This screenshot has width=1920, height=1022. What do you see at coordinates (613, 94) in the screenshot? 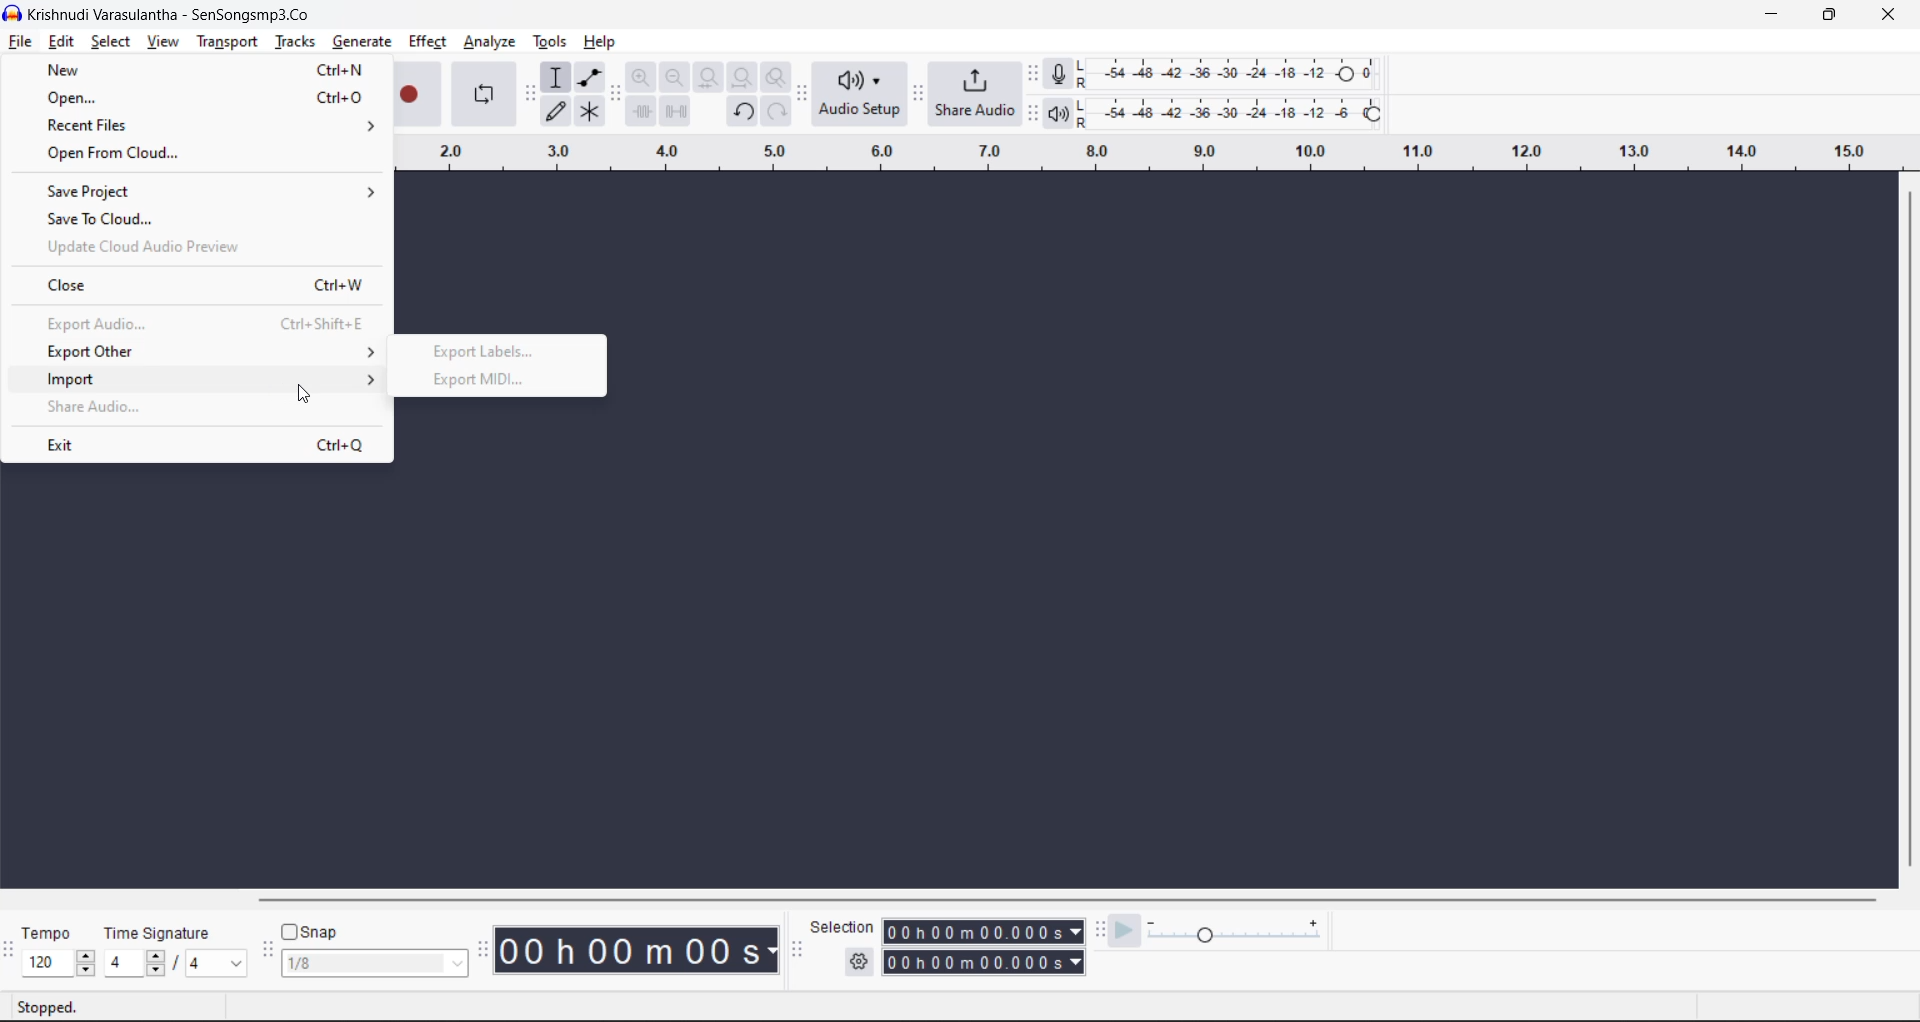
I see `edit tool bar` at bounding box center [613, 94].